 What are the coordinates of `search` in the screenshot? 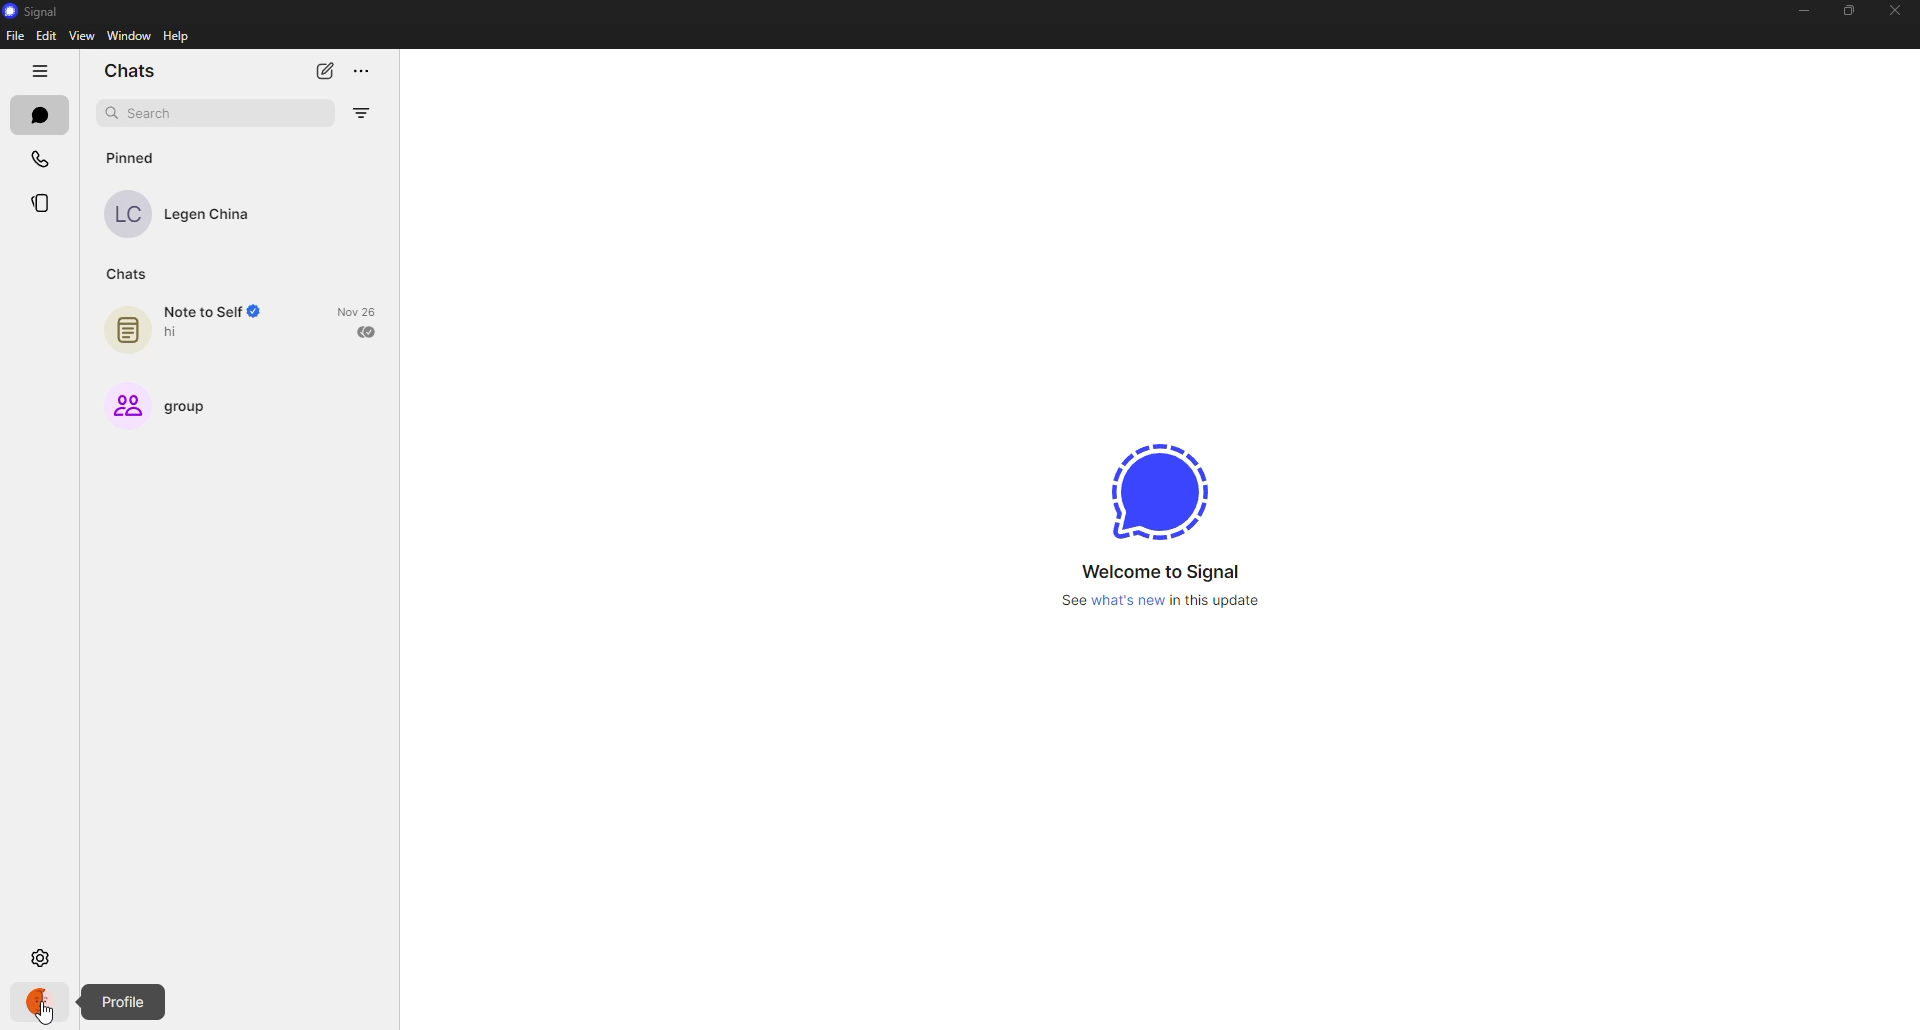 It's located at (156, 114).